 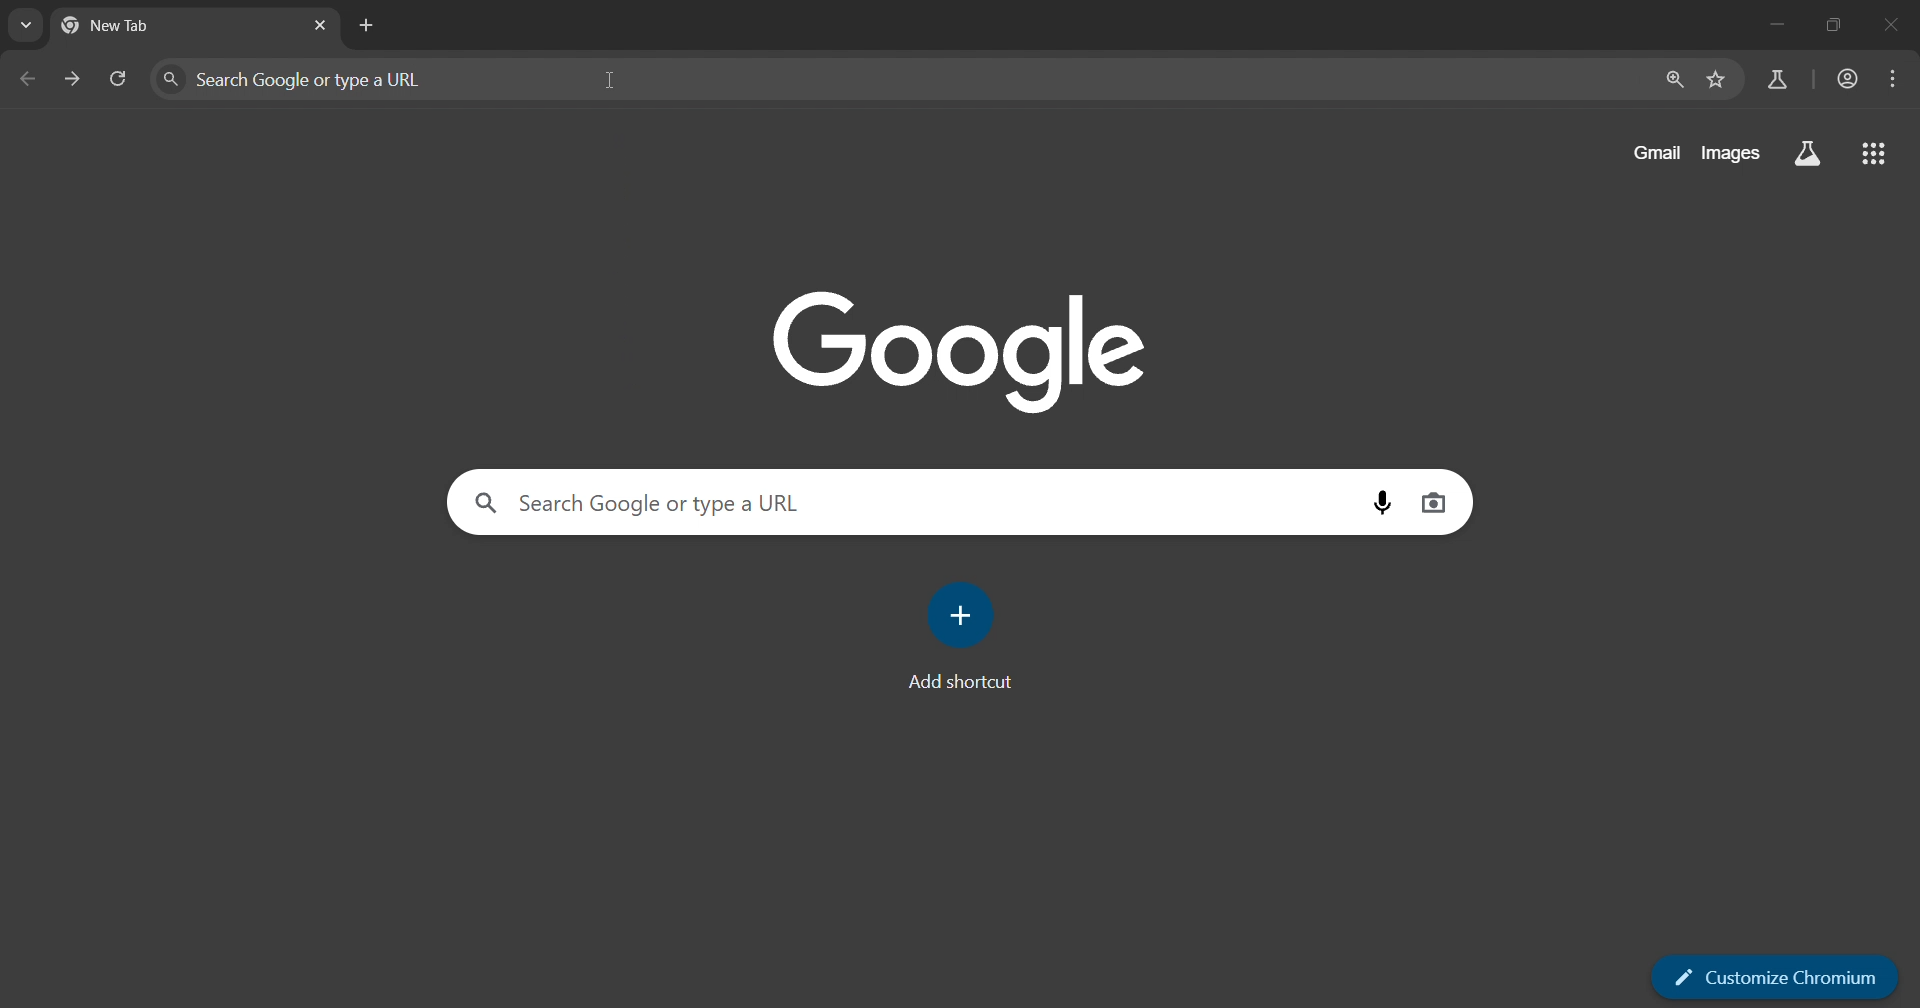 What do you see at coordinates (1729, 150) in the screenshot?
I see `images` at bounding box center [1729, 150].